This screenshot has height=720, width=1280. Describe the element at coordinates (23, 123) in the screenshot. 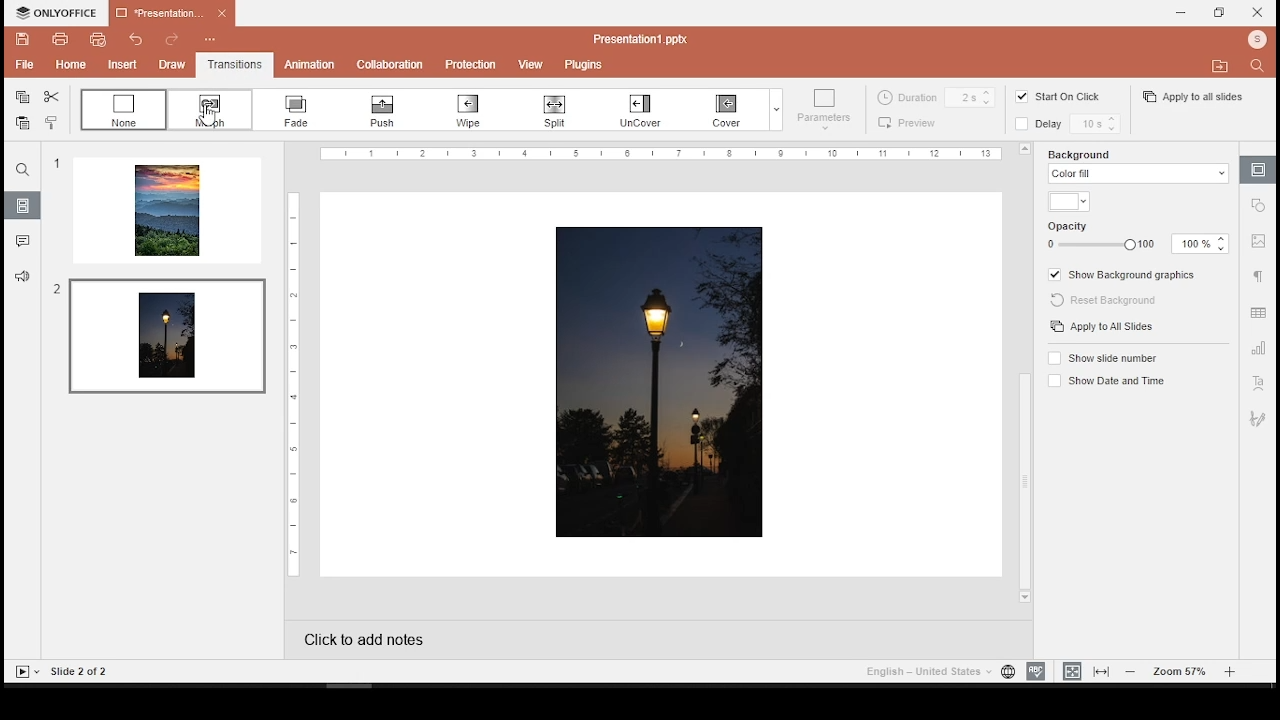

I see `paste` at that location.